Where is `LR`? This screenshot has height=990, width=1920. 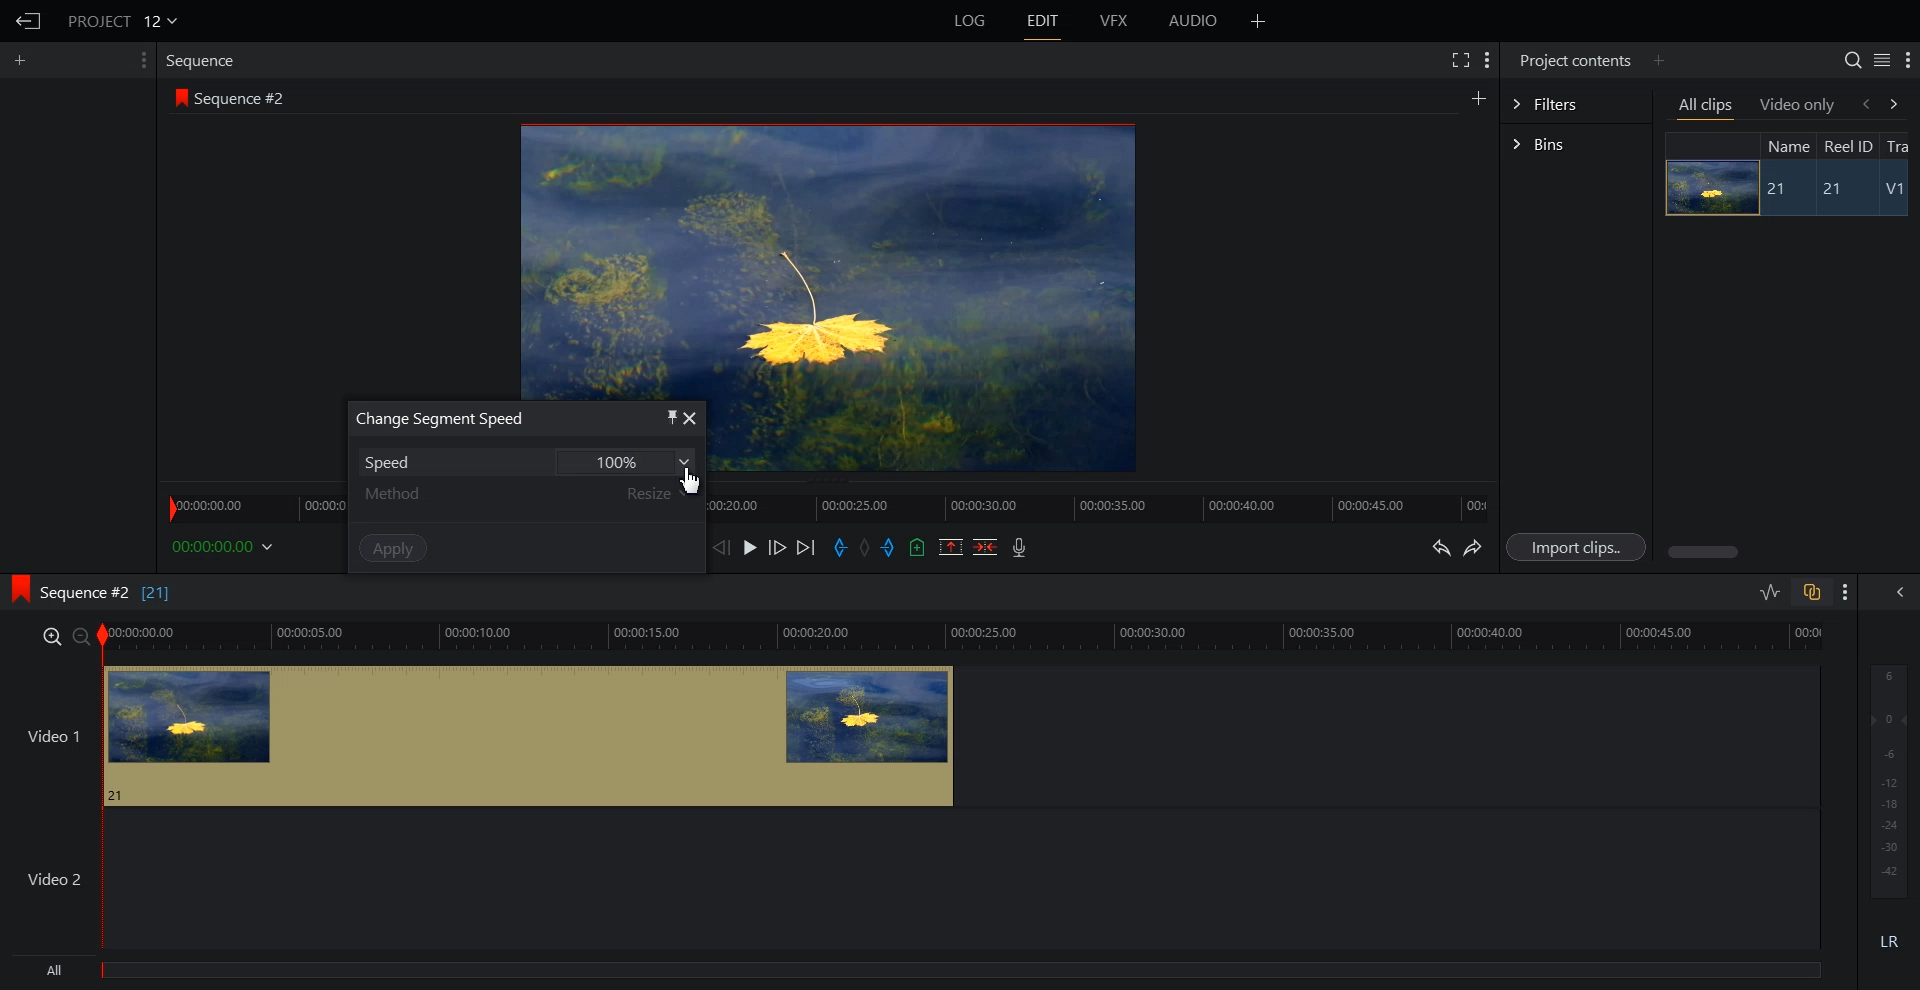 LR is located at coordinates (1890, 938).